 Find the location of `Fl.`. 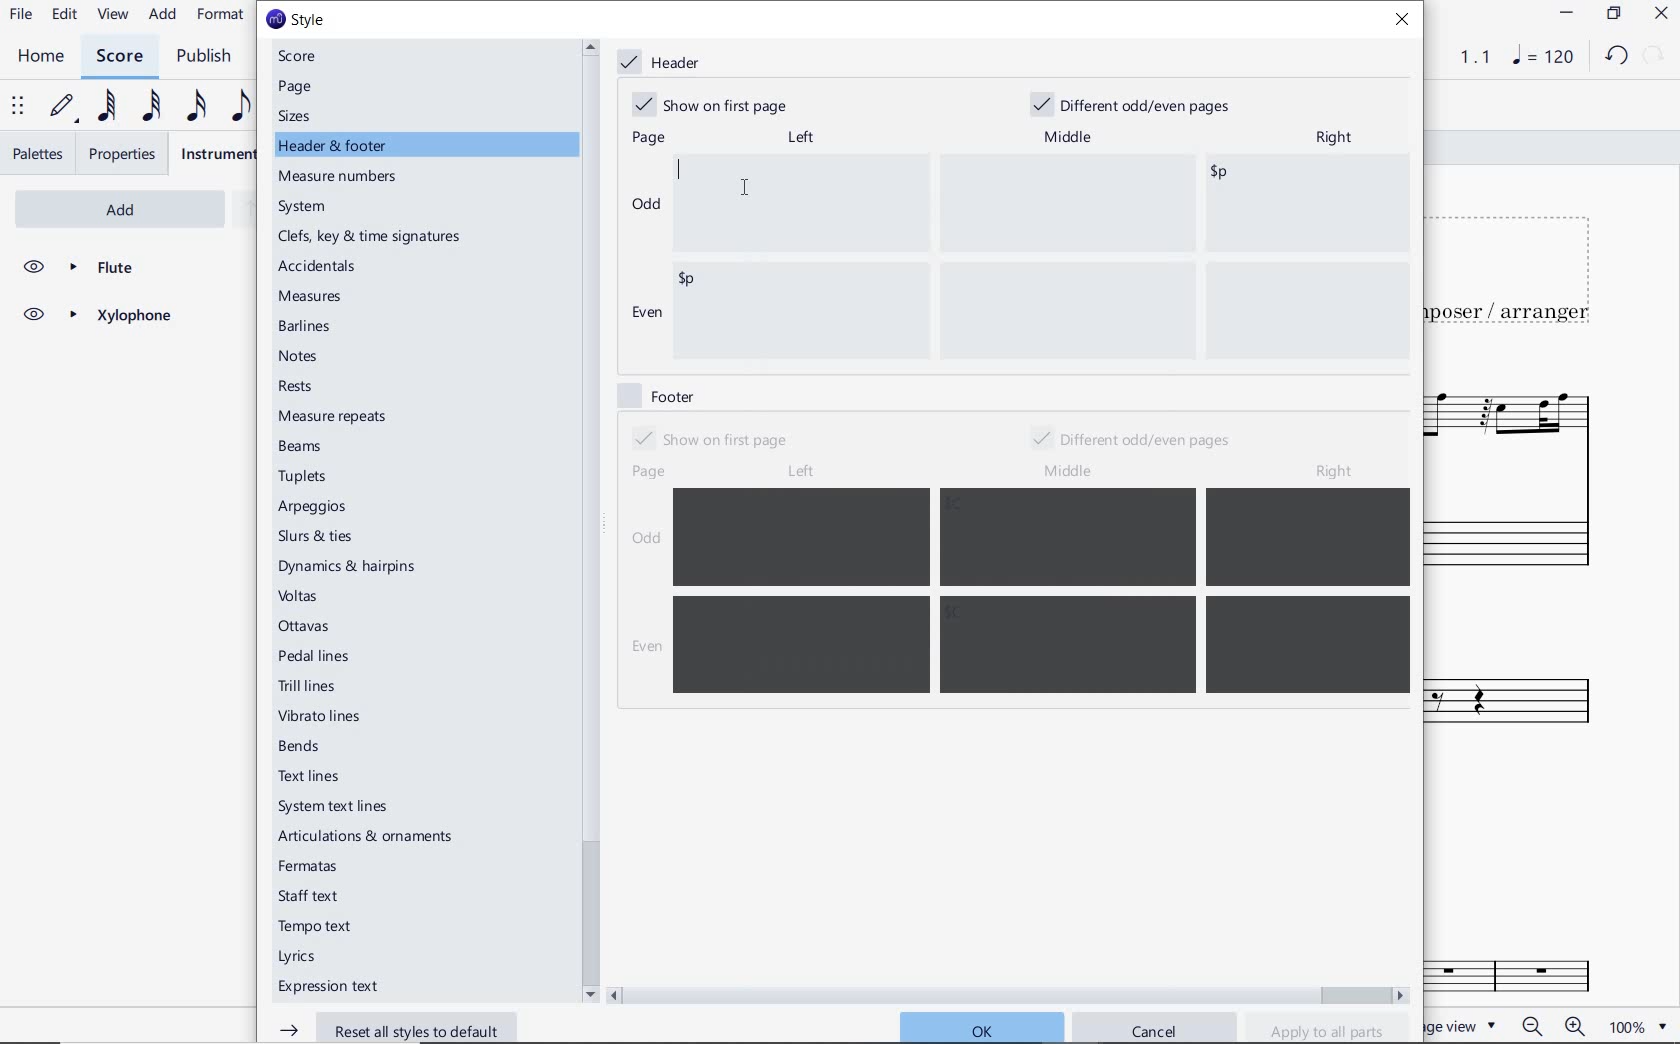

Fl. is located at coordinates (1540, 970).